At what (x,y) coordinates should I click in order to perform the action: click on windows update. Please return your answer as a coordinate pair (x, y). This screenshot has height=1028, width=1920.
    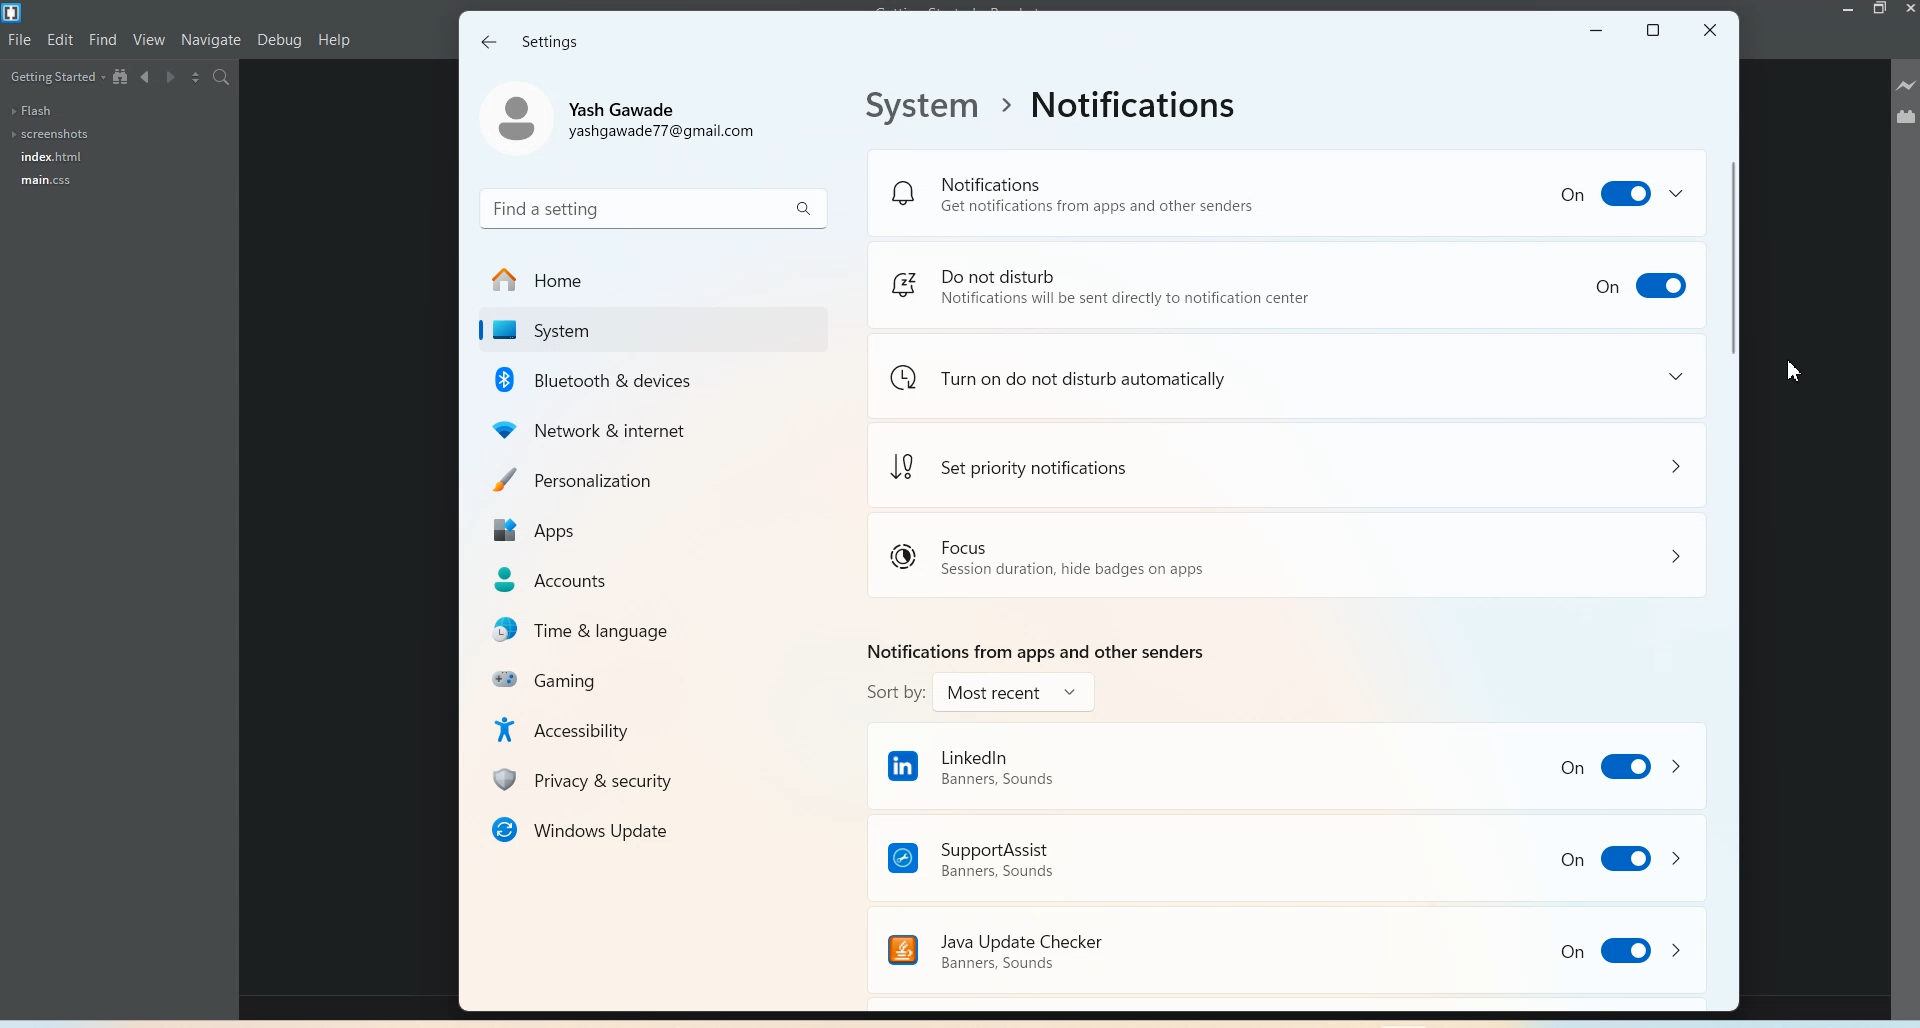
    Looking at the image, I should click on (645, 829).